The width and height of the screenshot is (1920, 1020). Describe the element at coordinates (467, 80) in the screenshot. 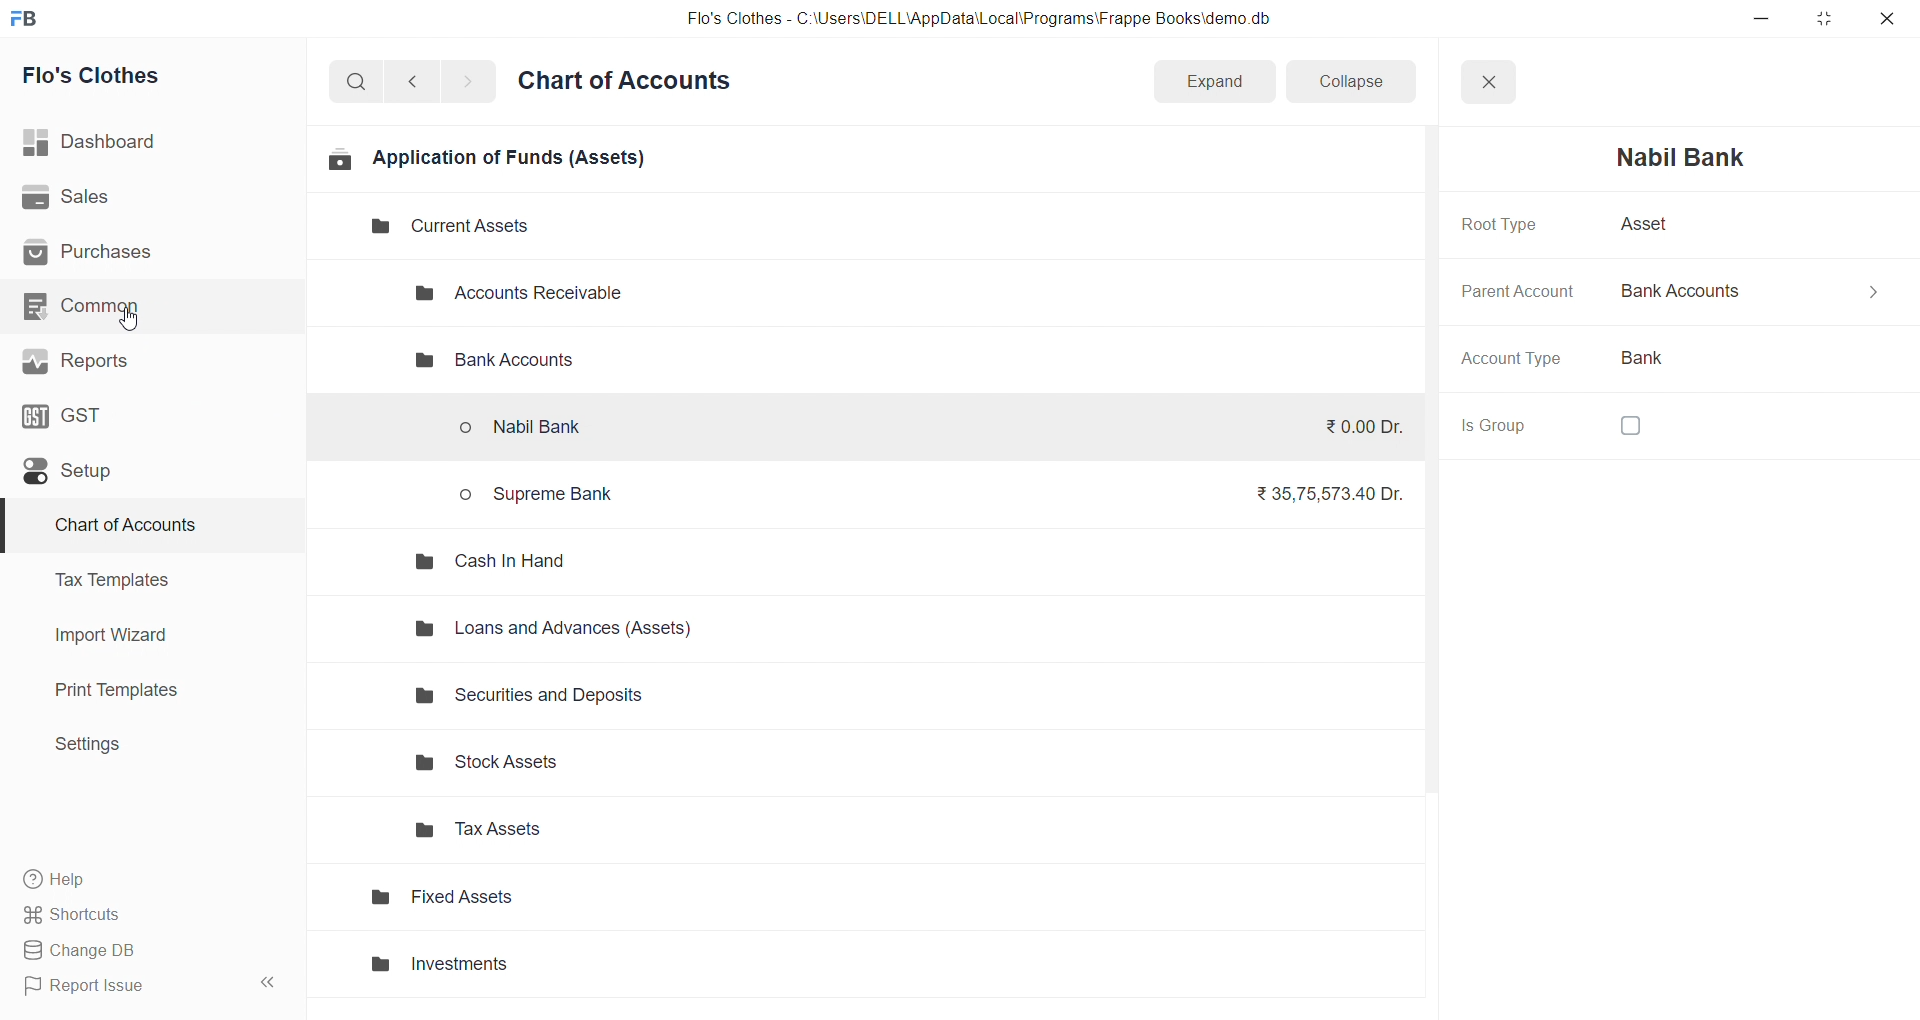

I see `navigate forward` at that location.